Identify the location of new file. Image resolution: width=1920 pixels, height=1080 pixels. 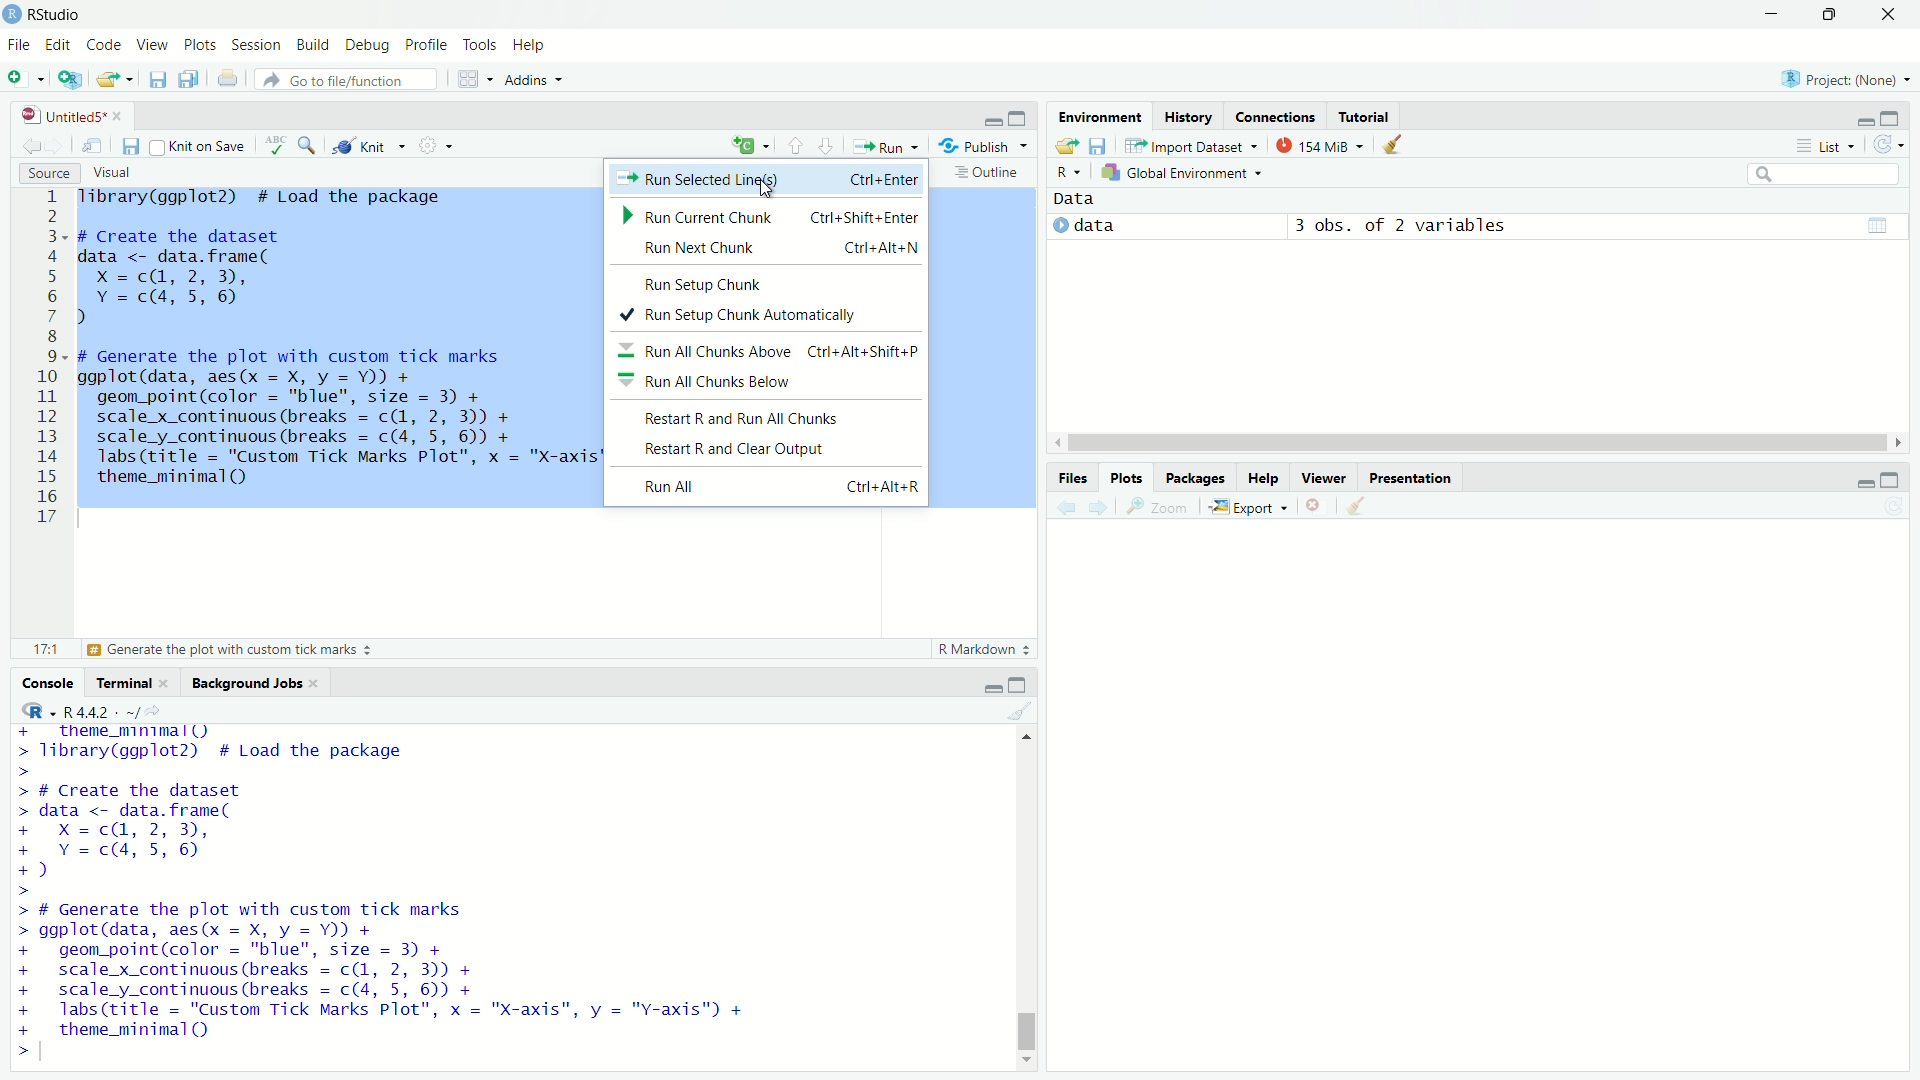
(25, 79).